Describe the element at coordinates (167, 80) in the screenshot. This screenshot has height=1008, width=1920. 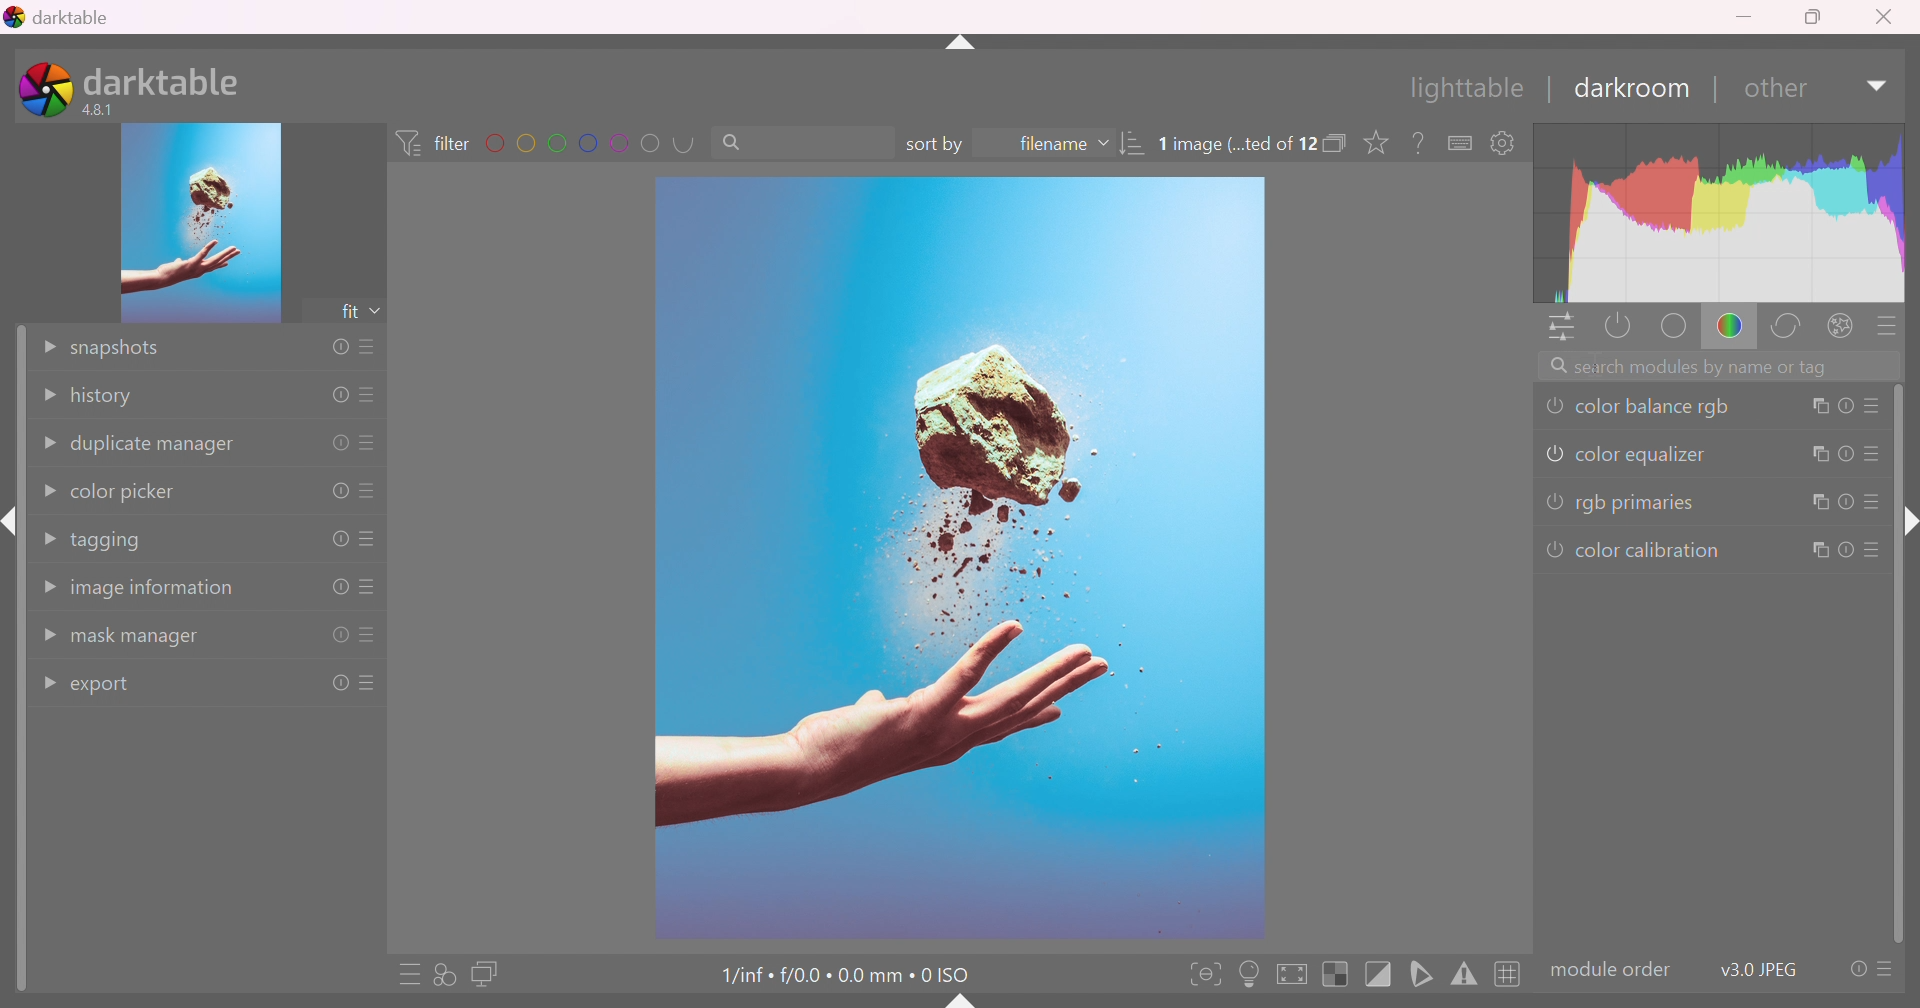
I see `darktable` at that location.